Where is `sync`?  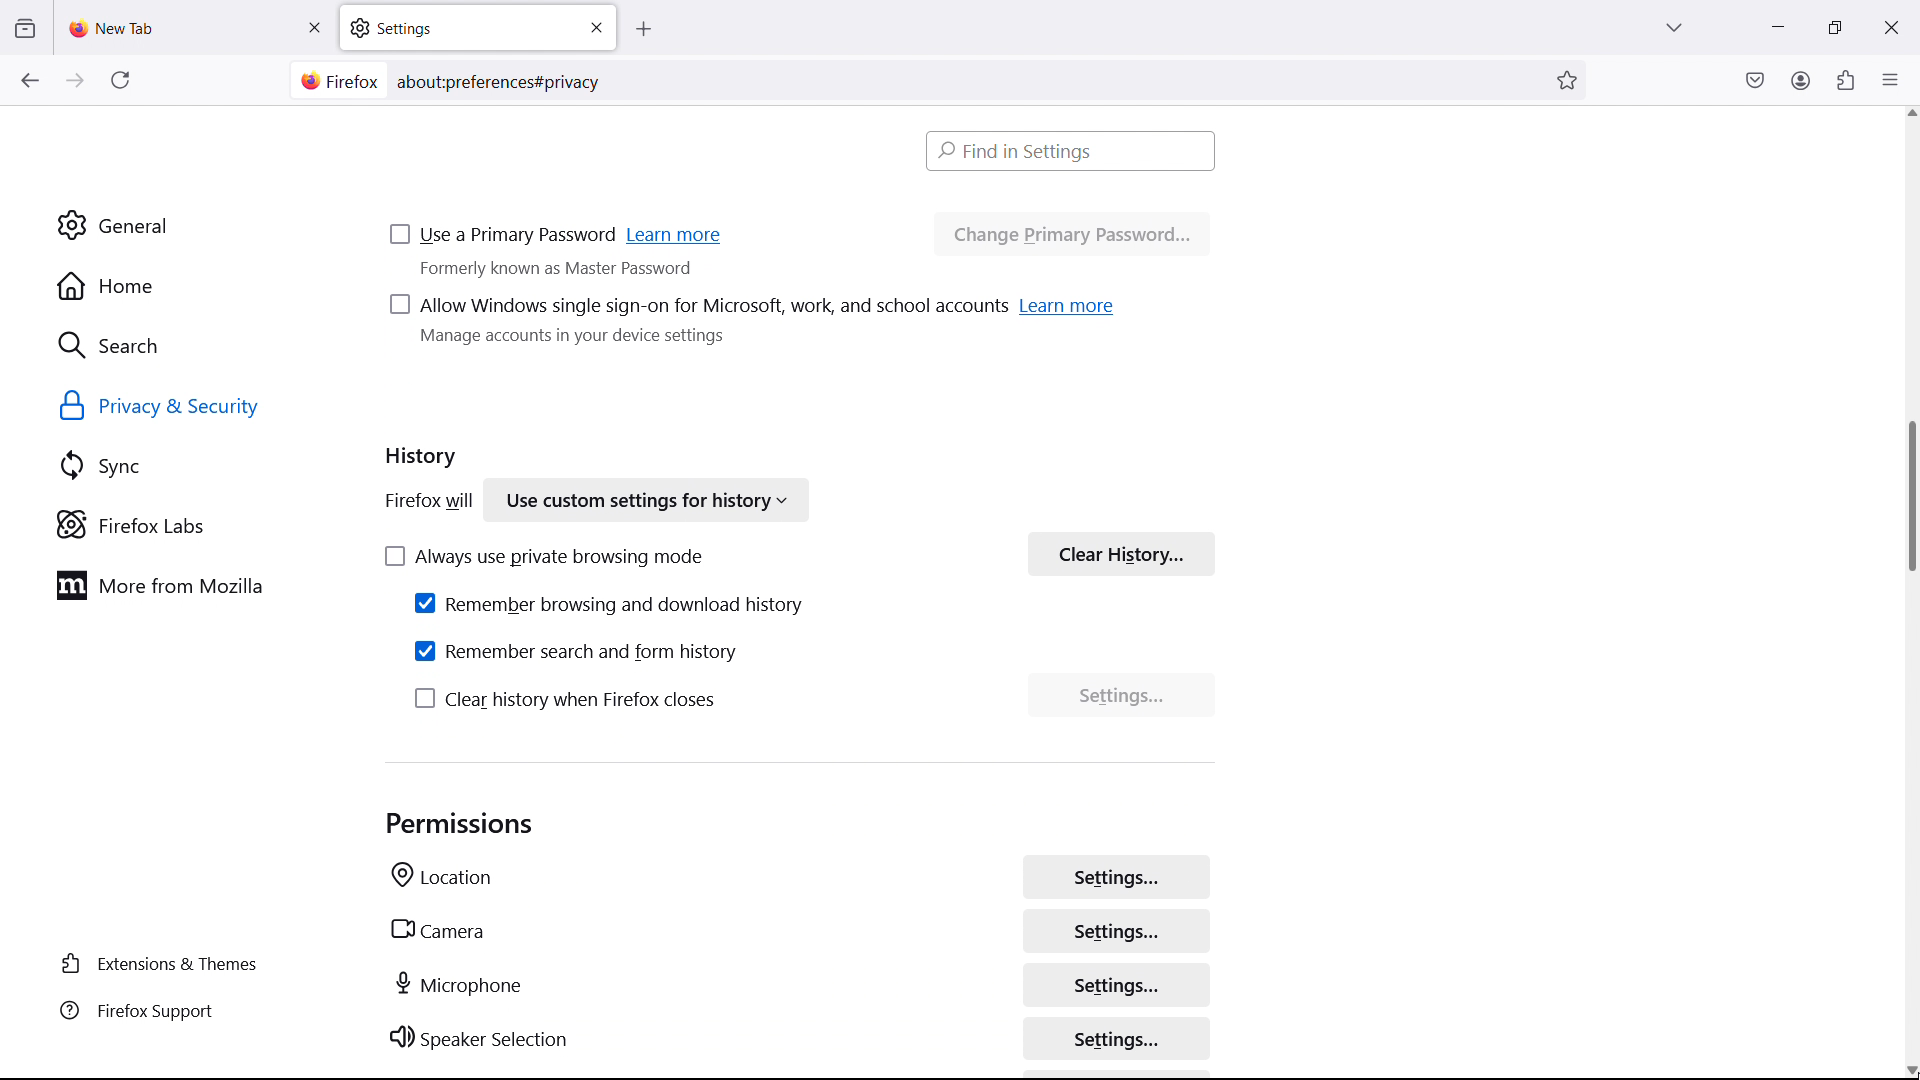
sync is located at coordinates (196, 466).